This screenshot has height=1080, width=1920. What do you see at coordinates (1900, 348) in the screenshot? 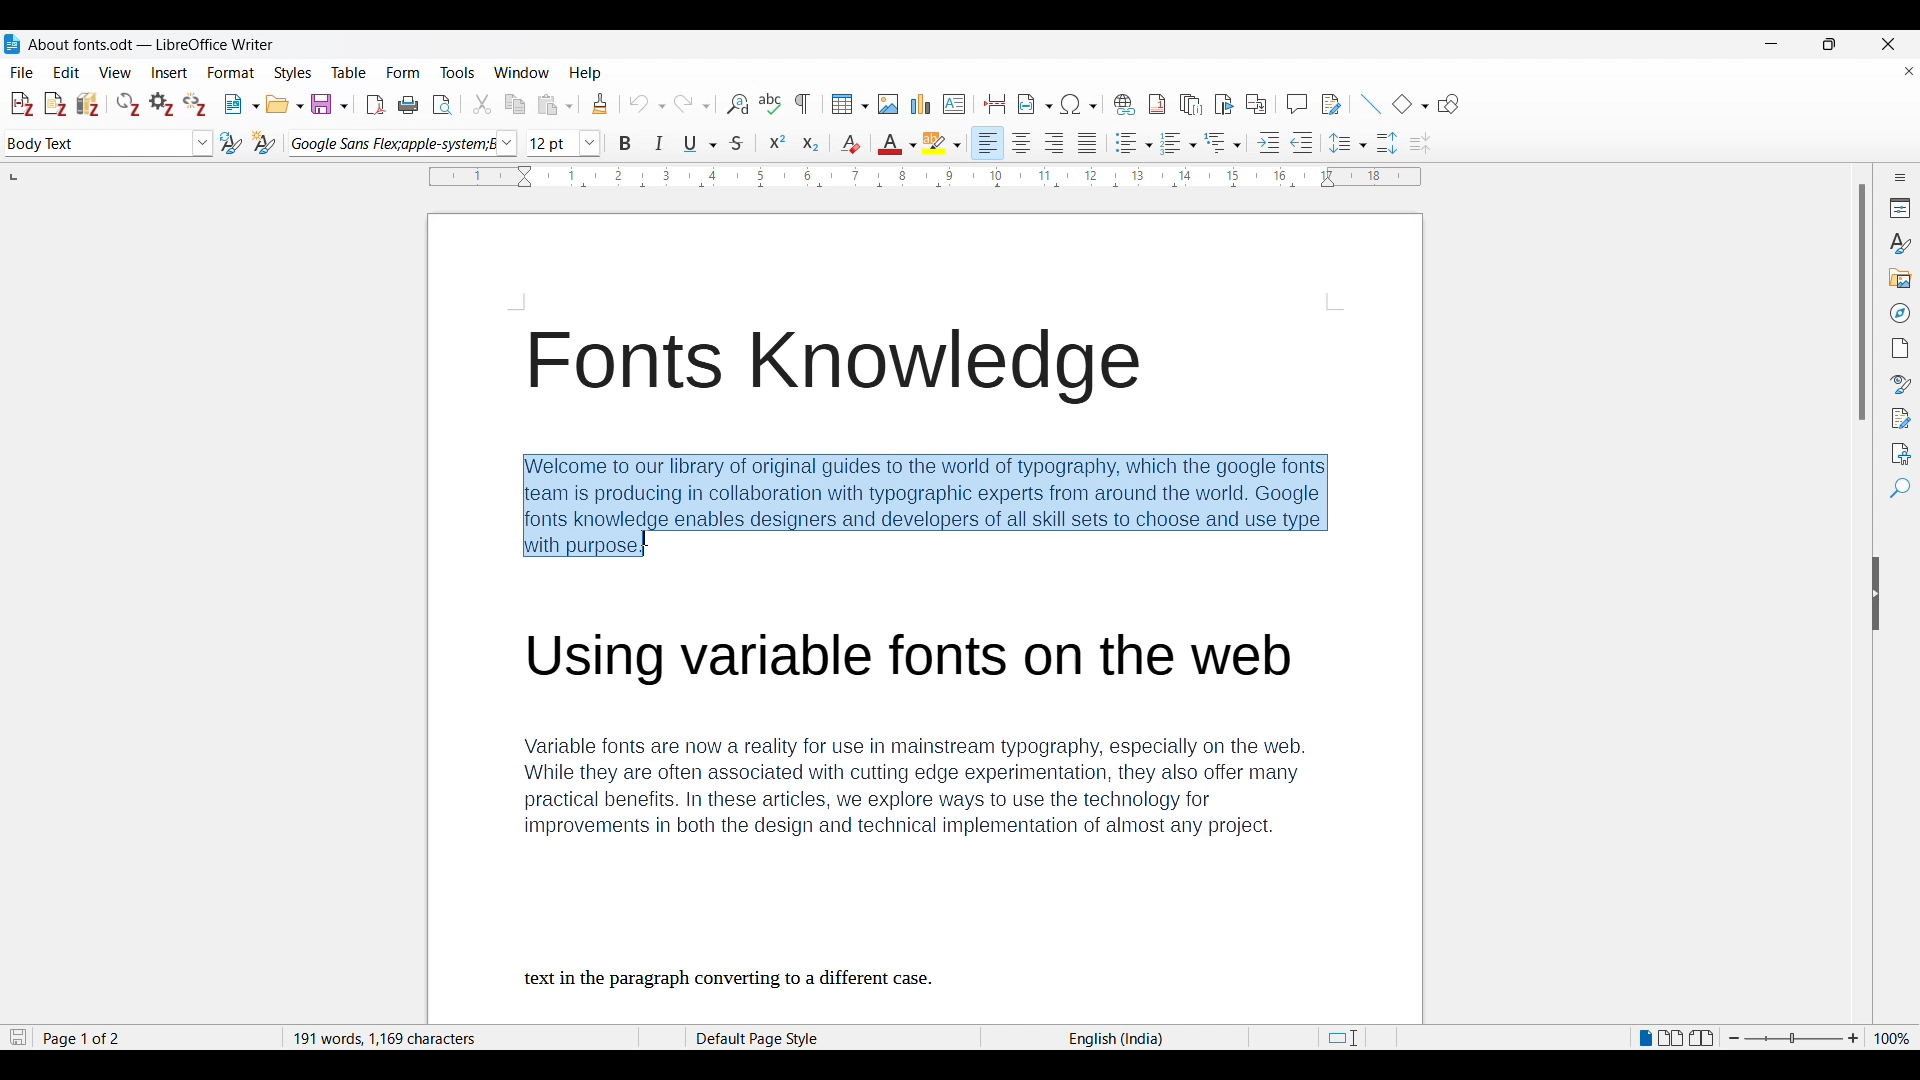
I see `Page` at bounding box center [1900, 348].